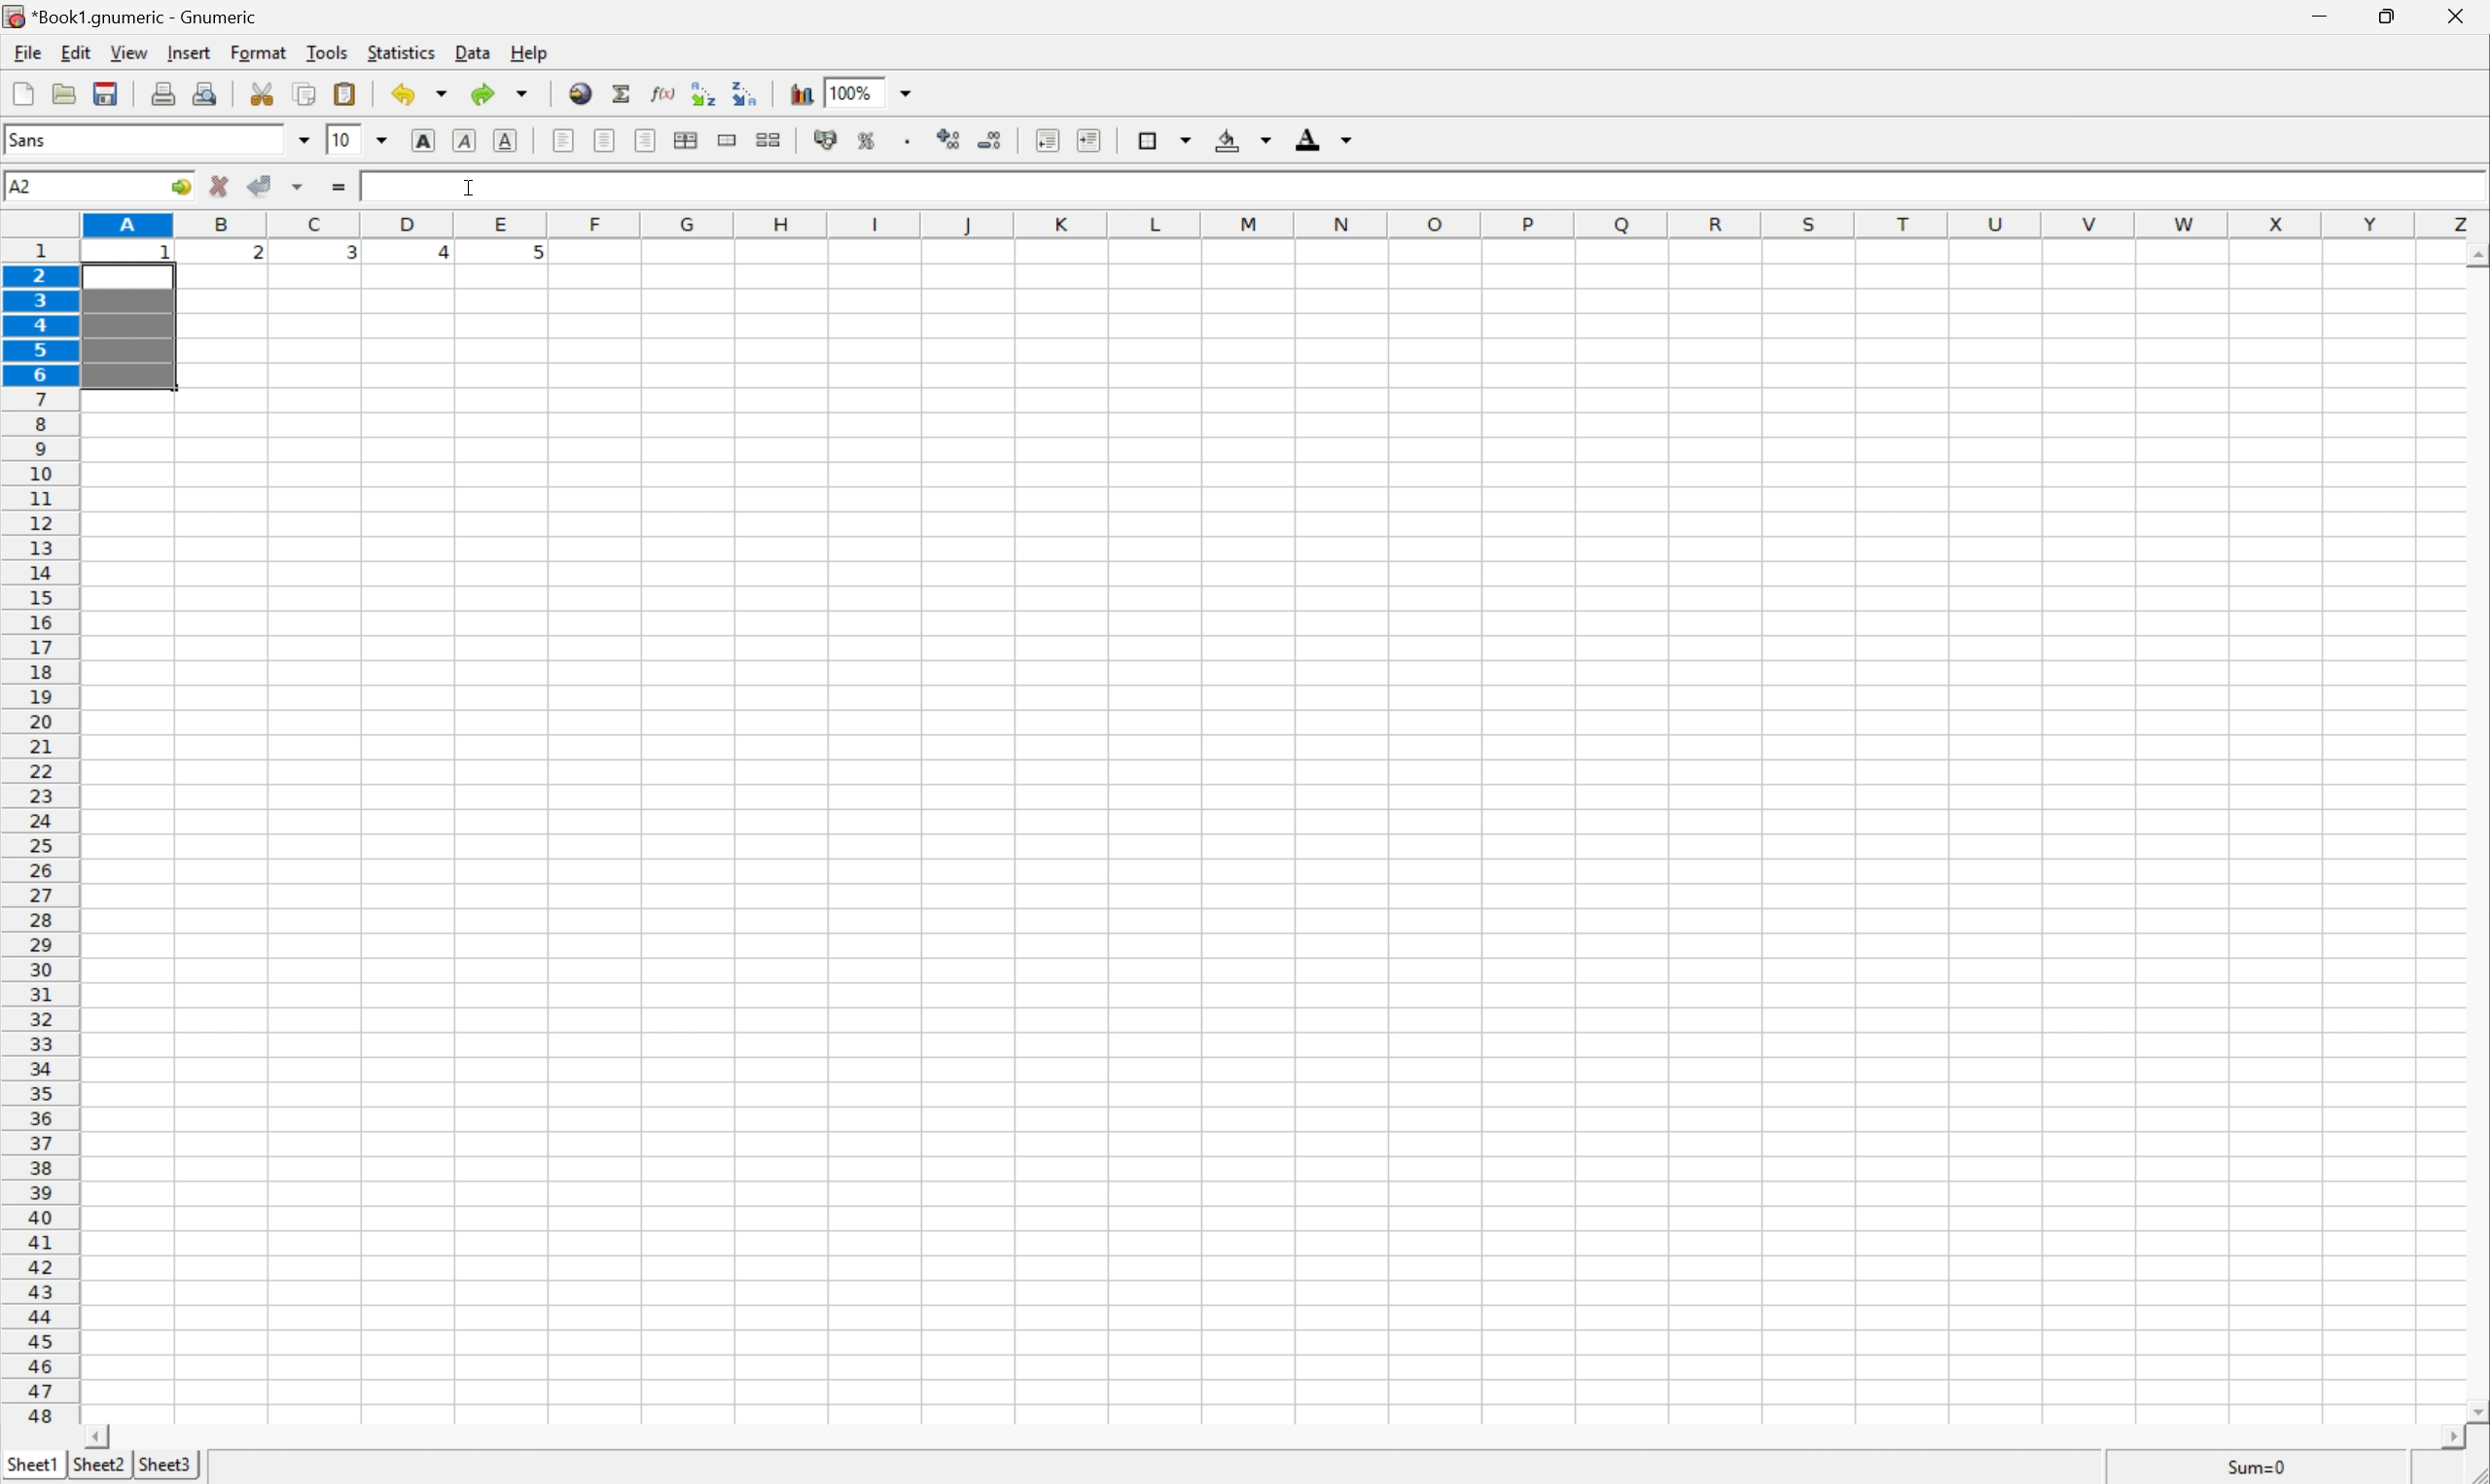  I want to click on 2, so click(257, 257).